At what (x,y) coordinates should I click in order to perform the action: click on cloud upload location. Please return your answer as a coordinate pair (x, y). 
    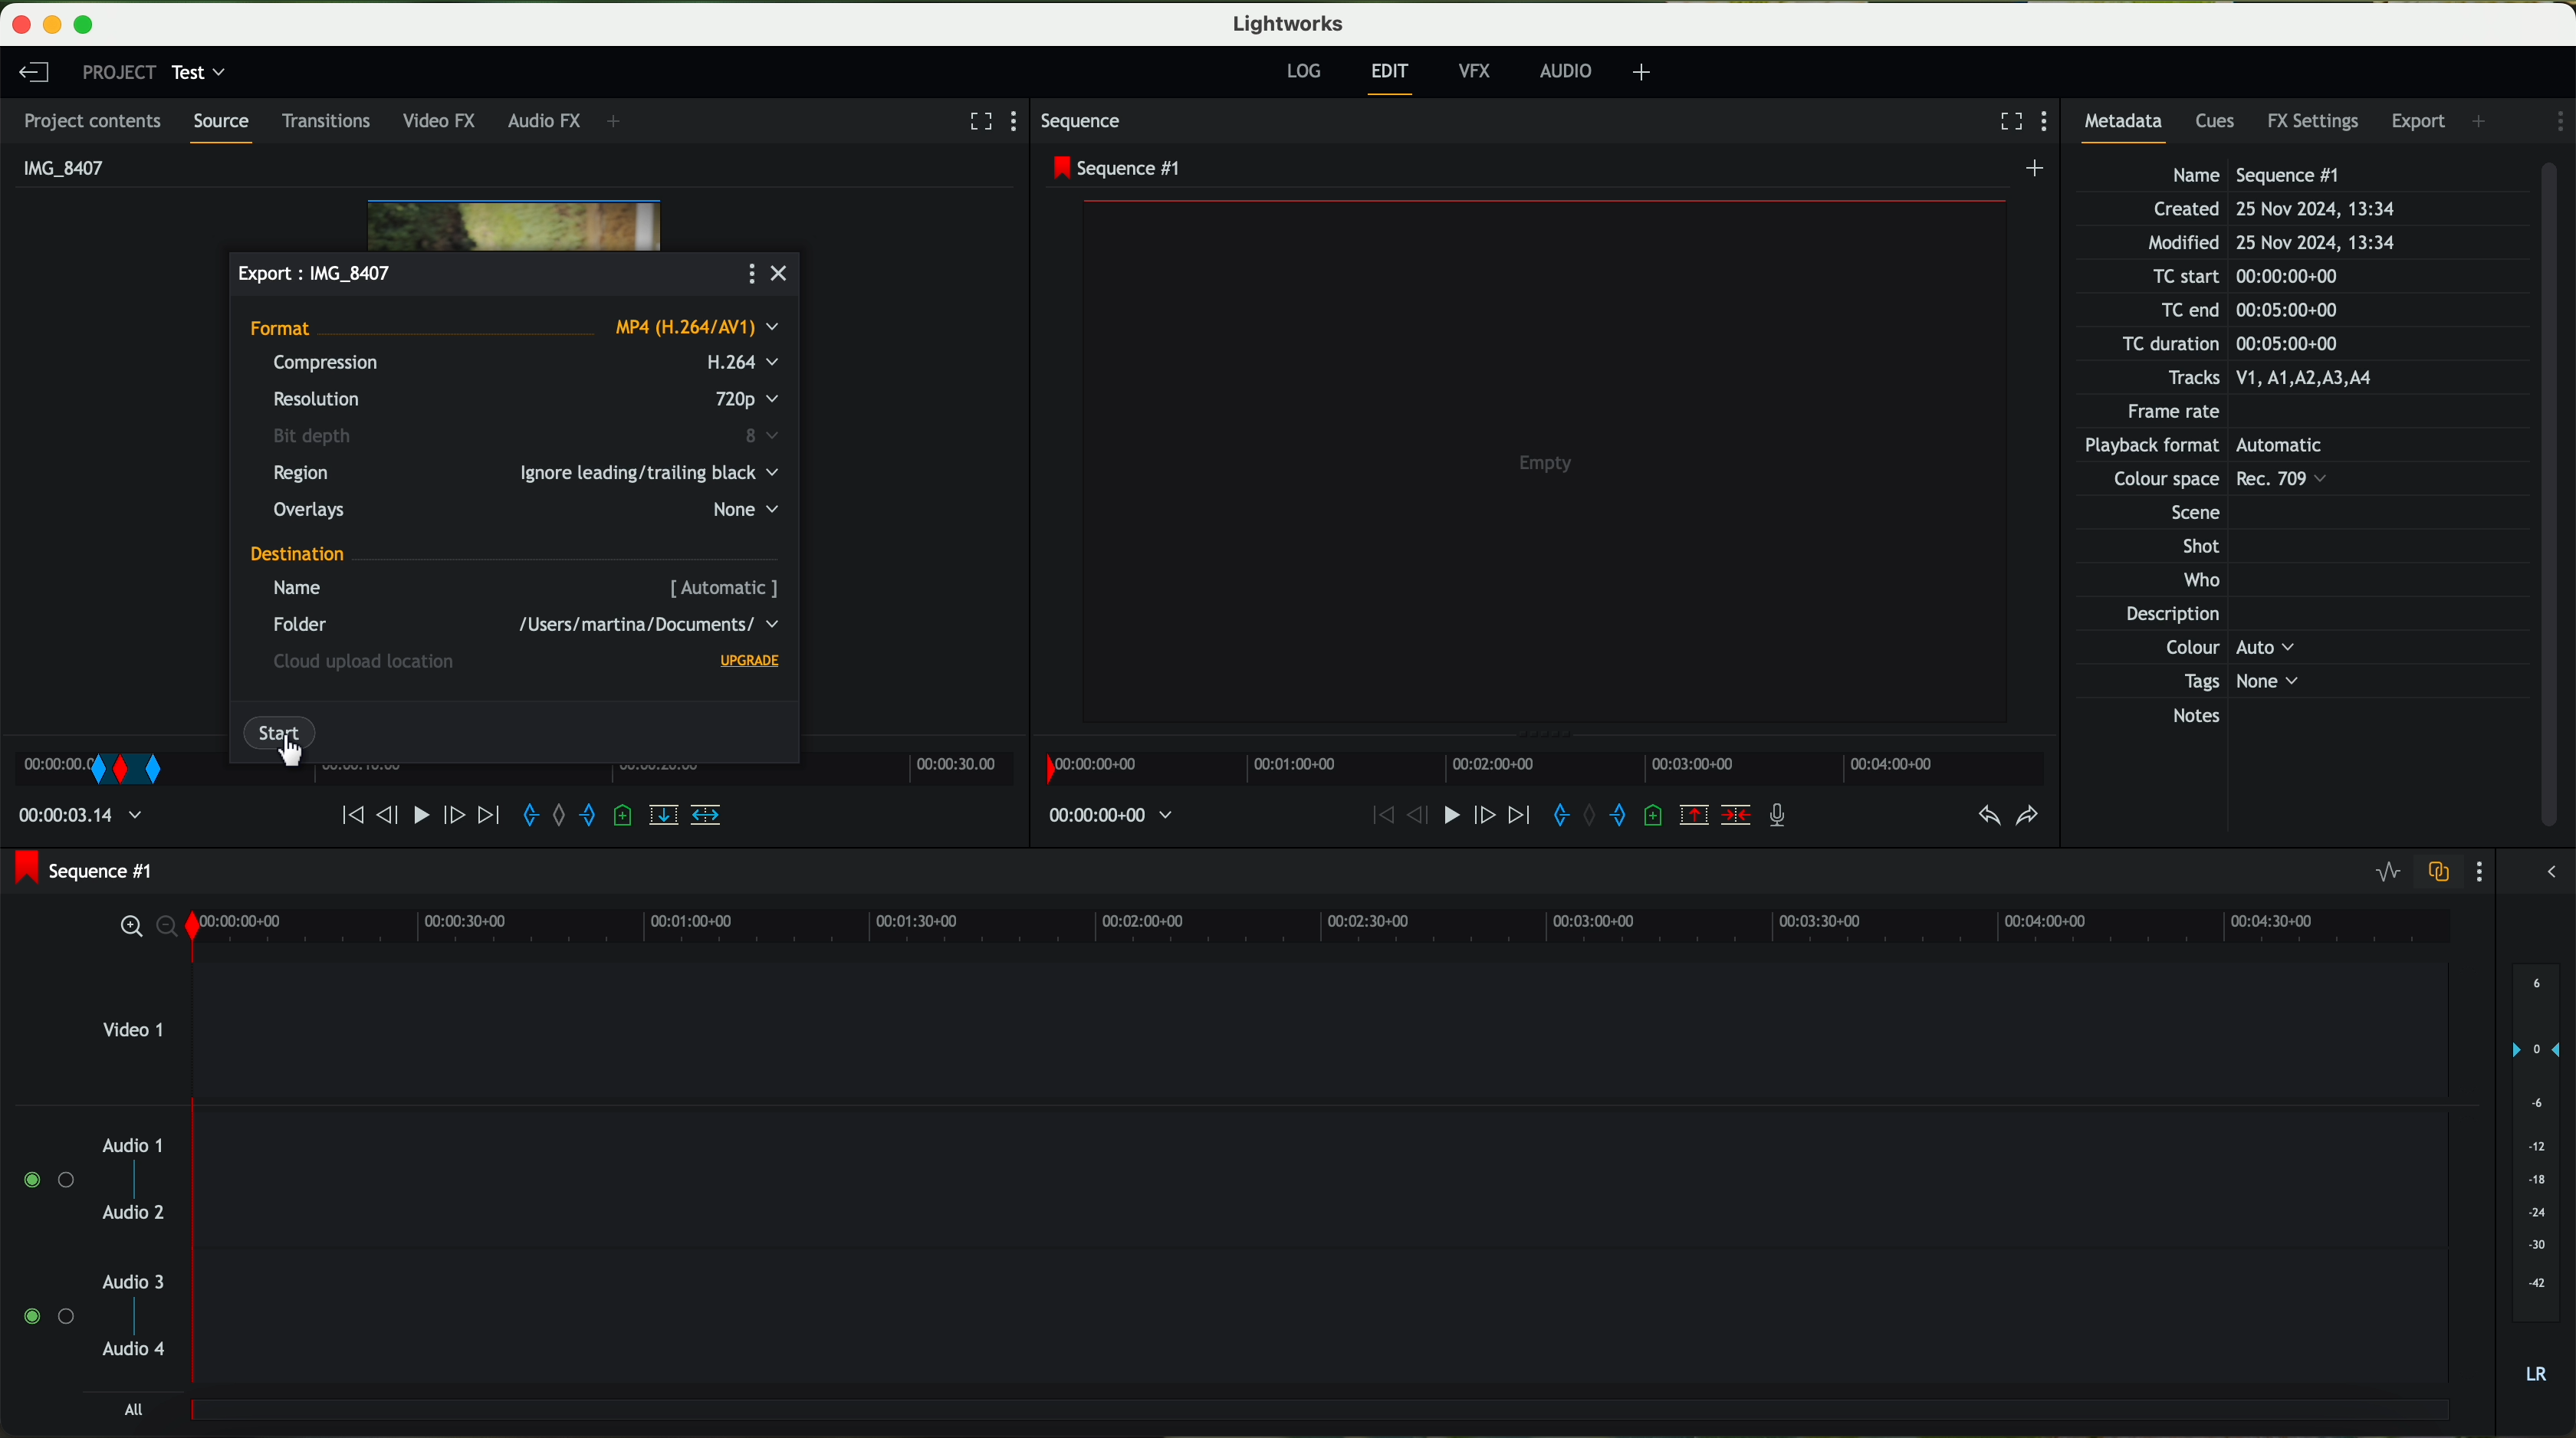
    Looking at the image, I should click on (369, 664).